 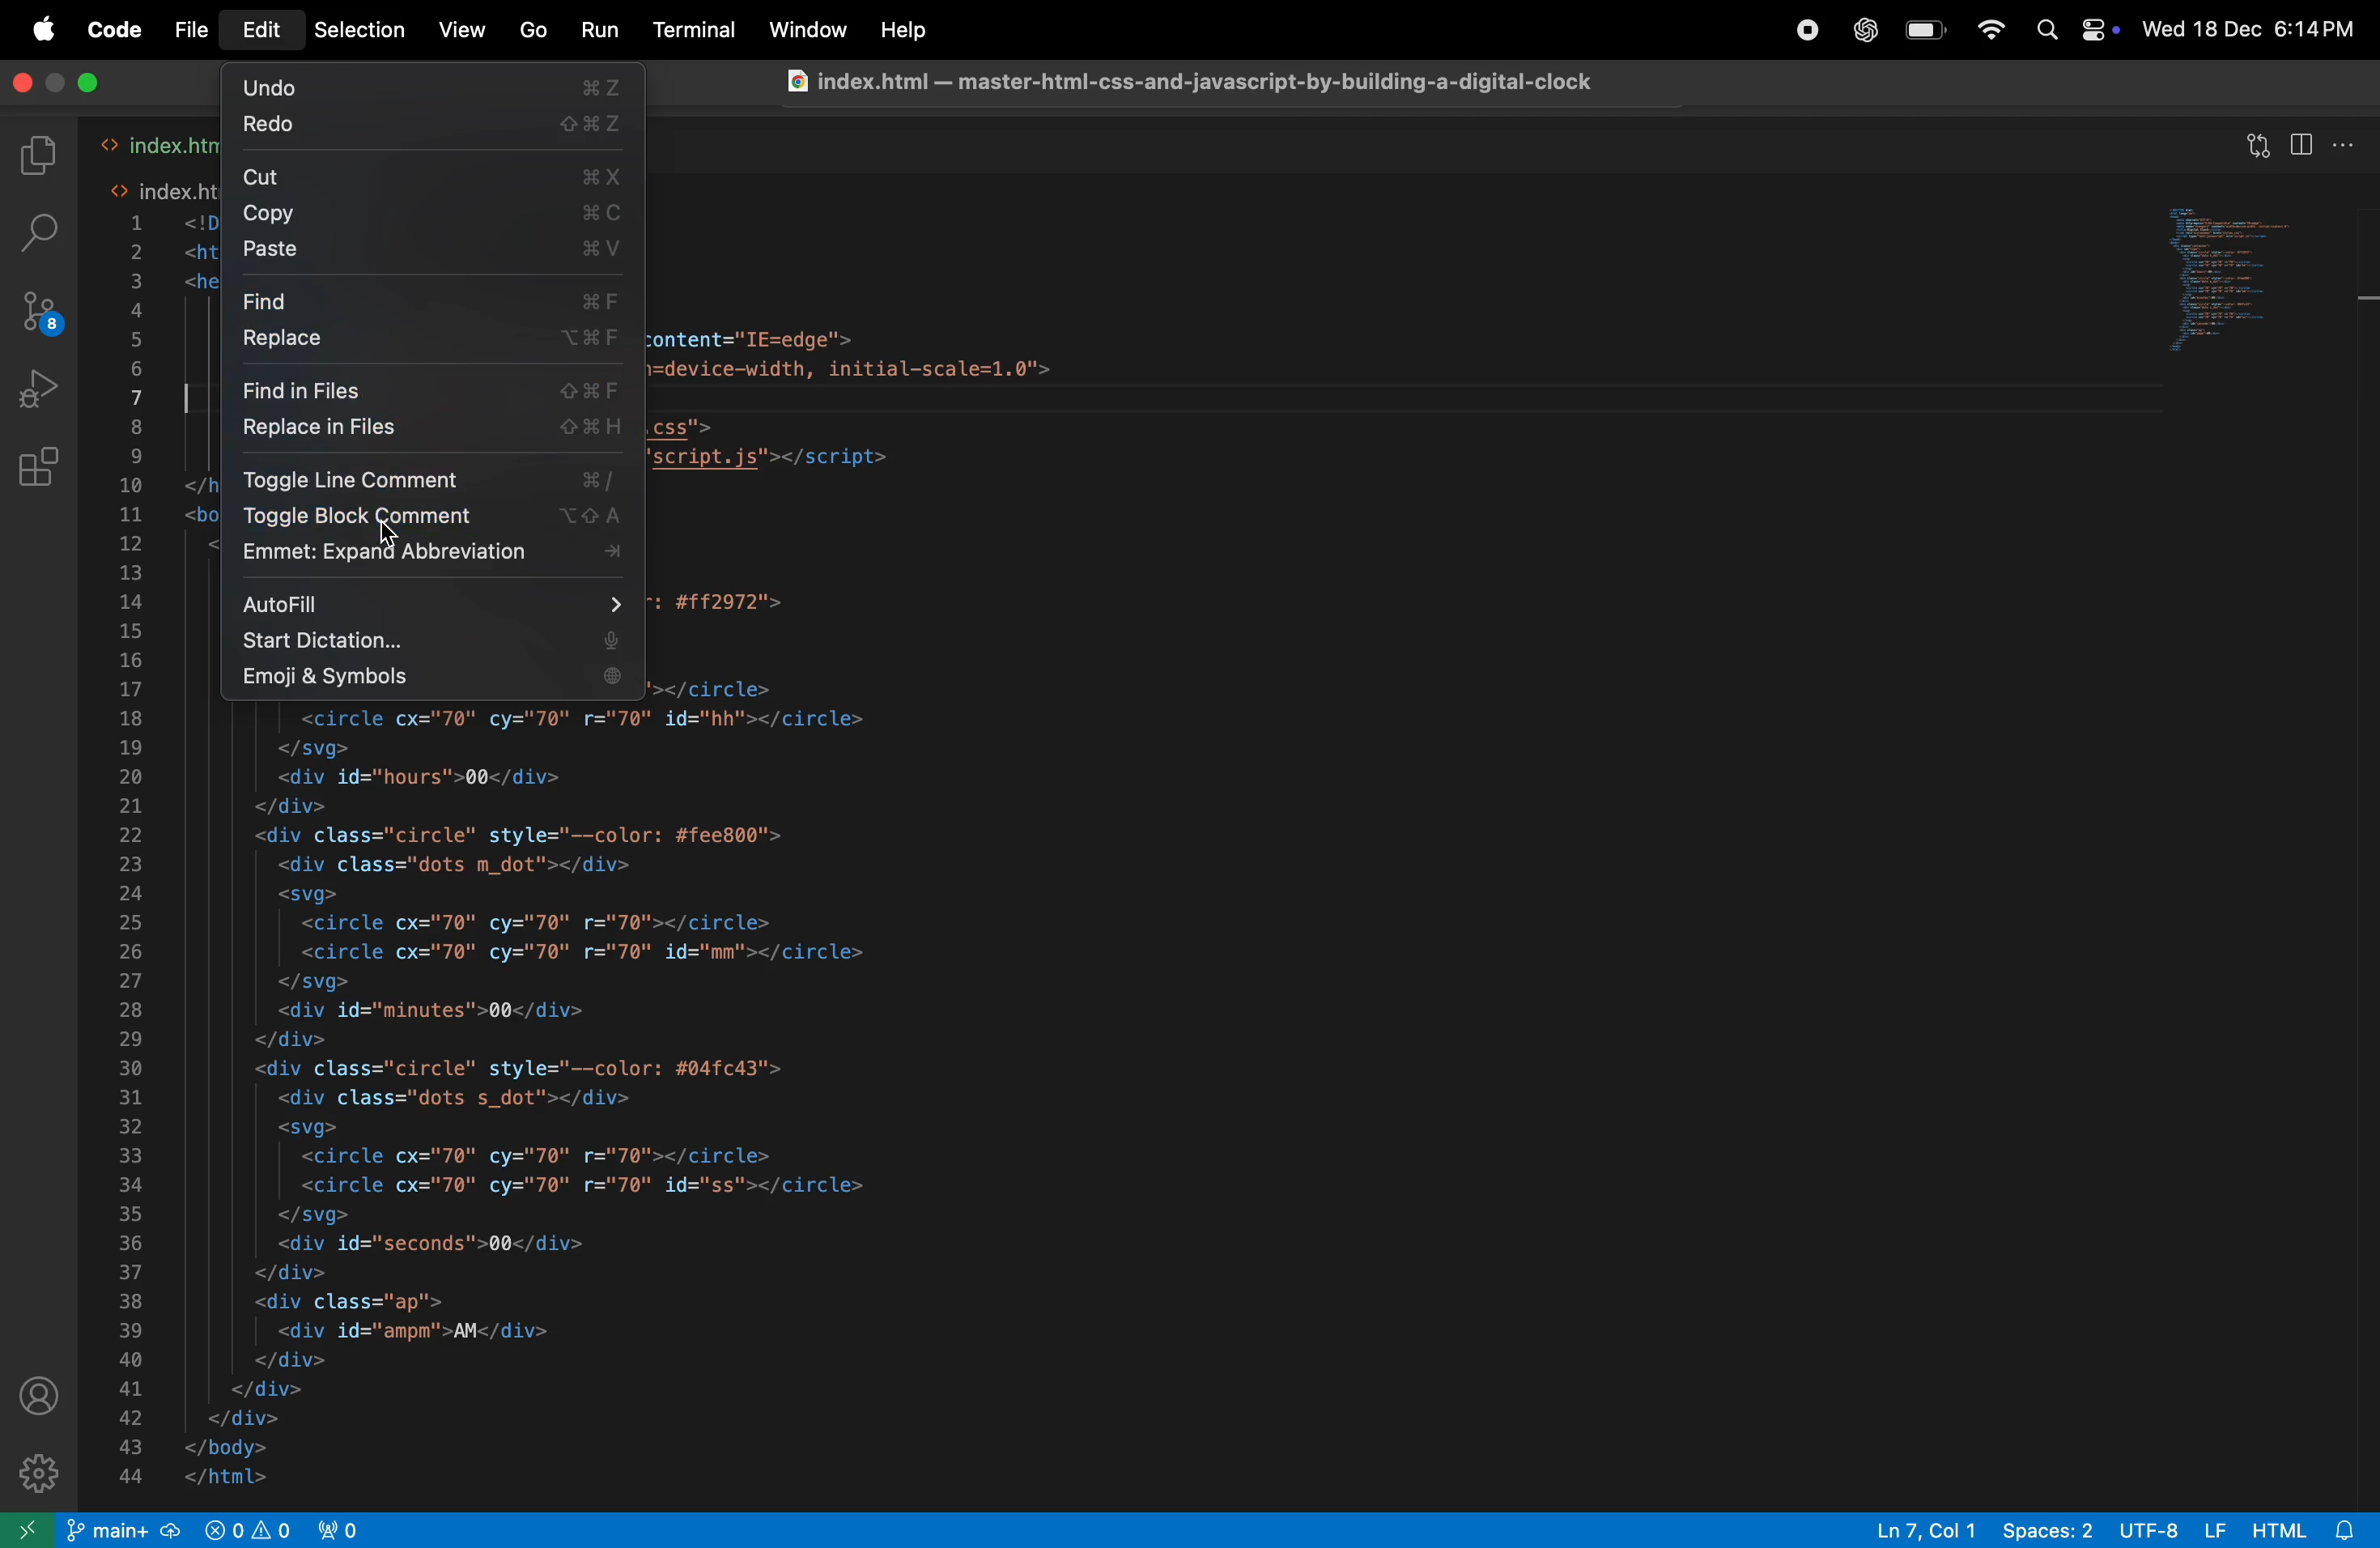 I want to click on options, so click(x=2348, y=142).